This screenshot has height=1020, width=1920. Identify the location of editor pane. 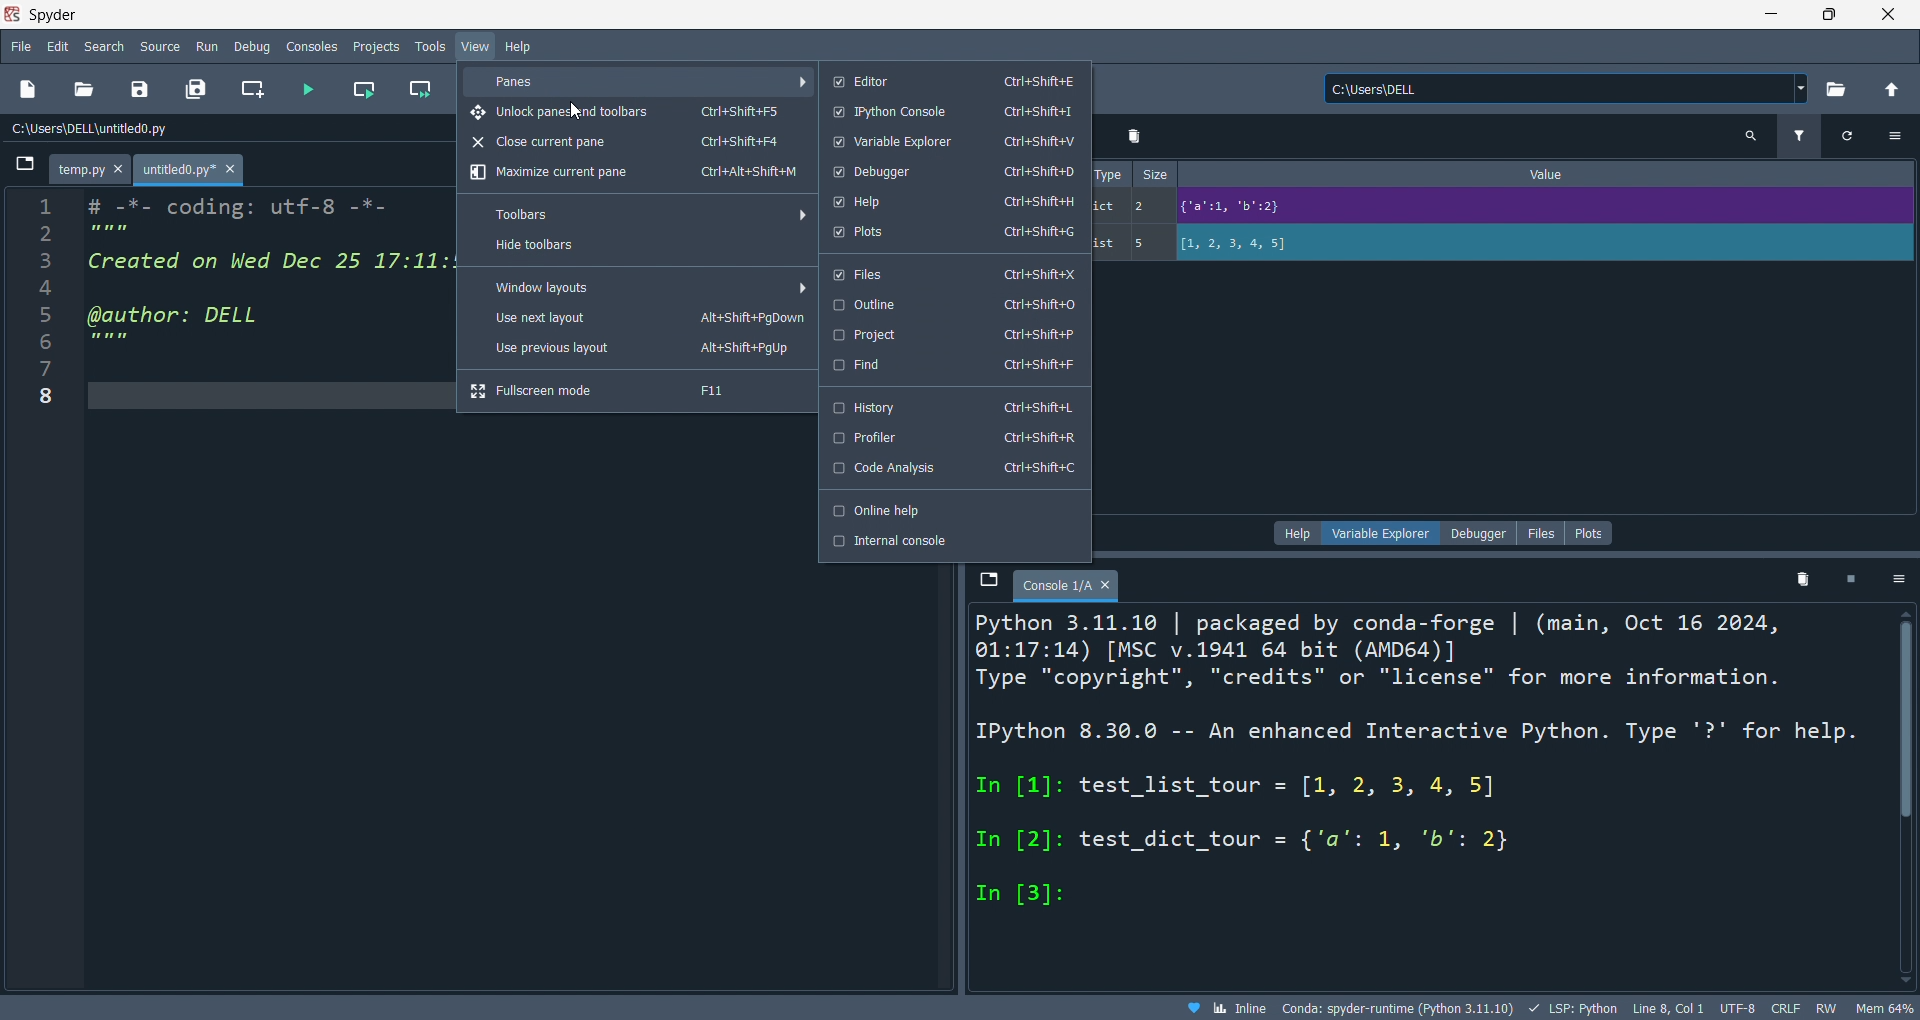
(269, 282).